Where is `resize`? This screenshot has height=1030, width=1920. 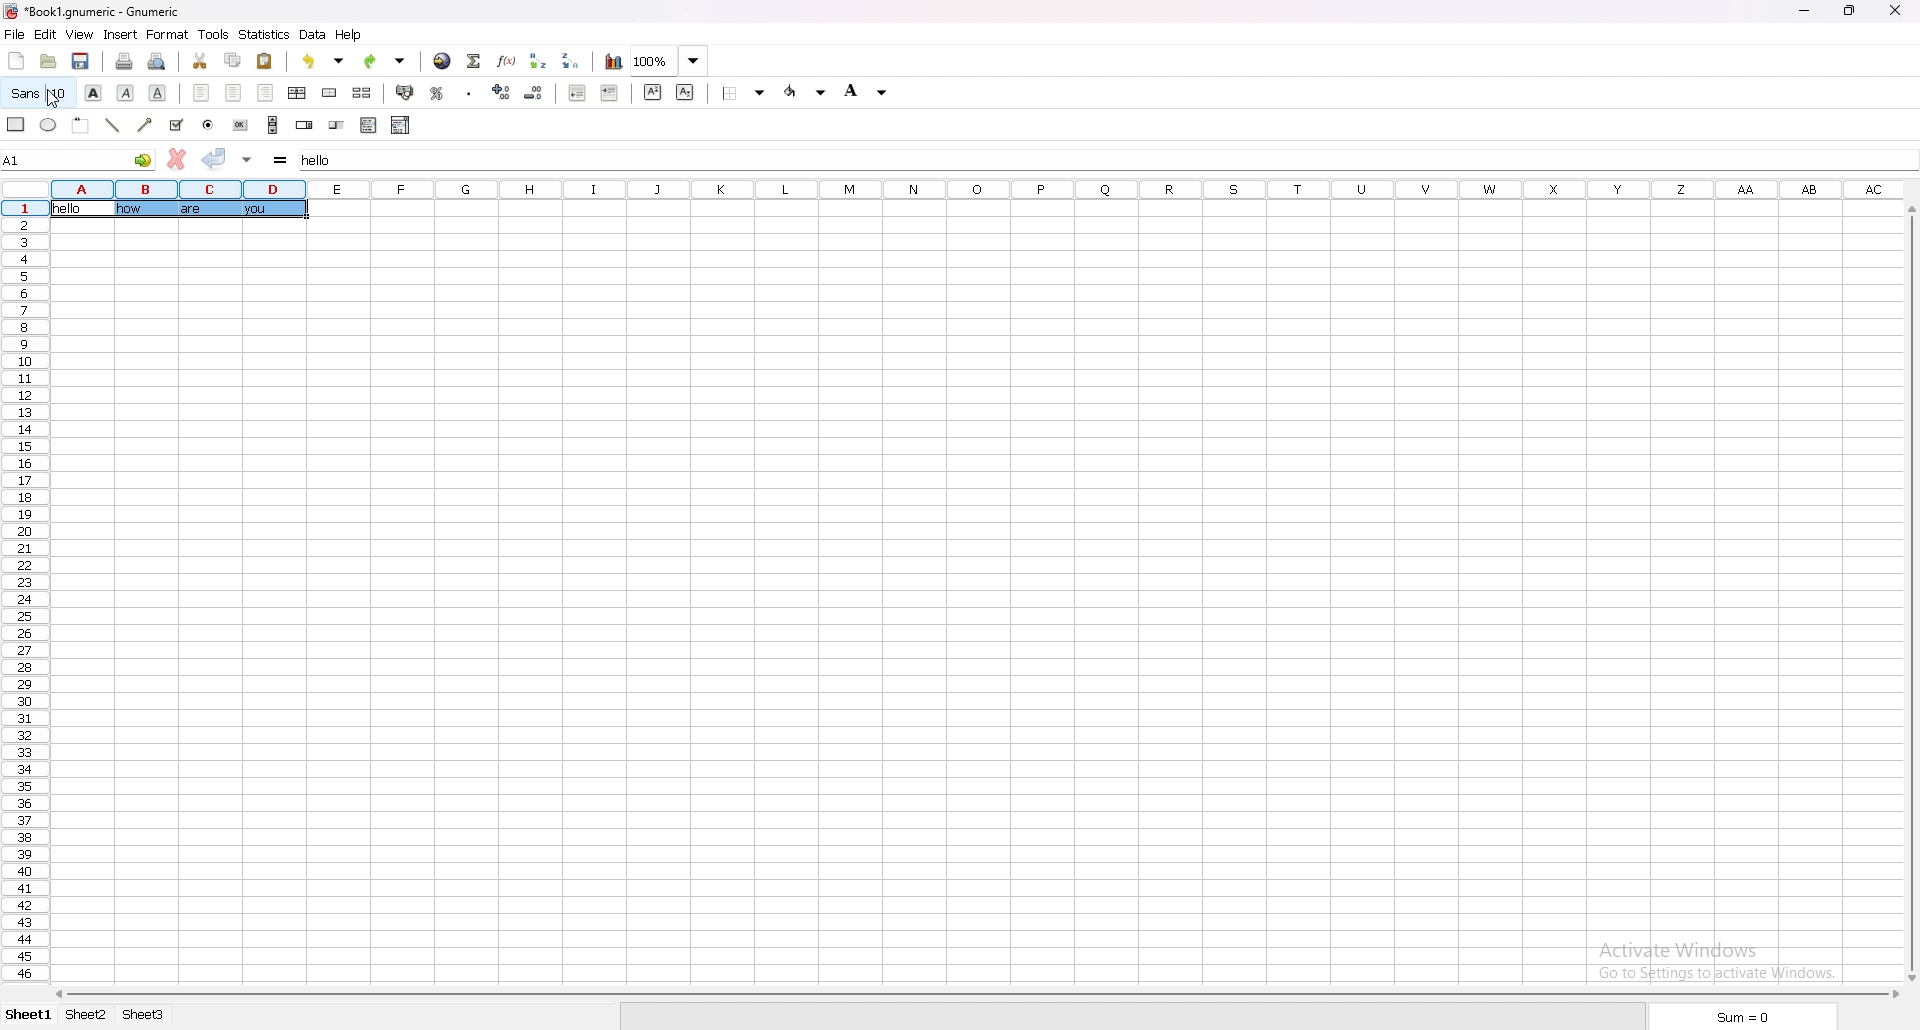 resize is located at coordinates (1853, 10).